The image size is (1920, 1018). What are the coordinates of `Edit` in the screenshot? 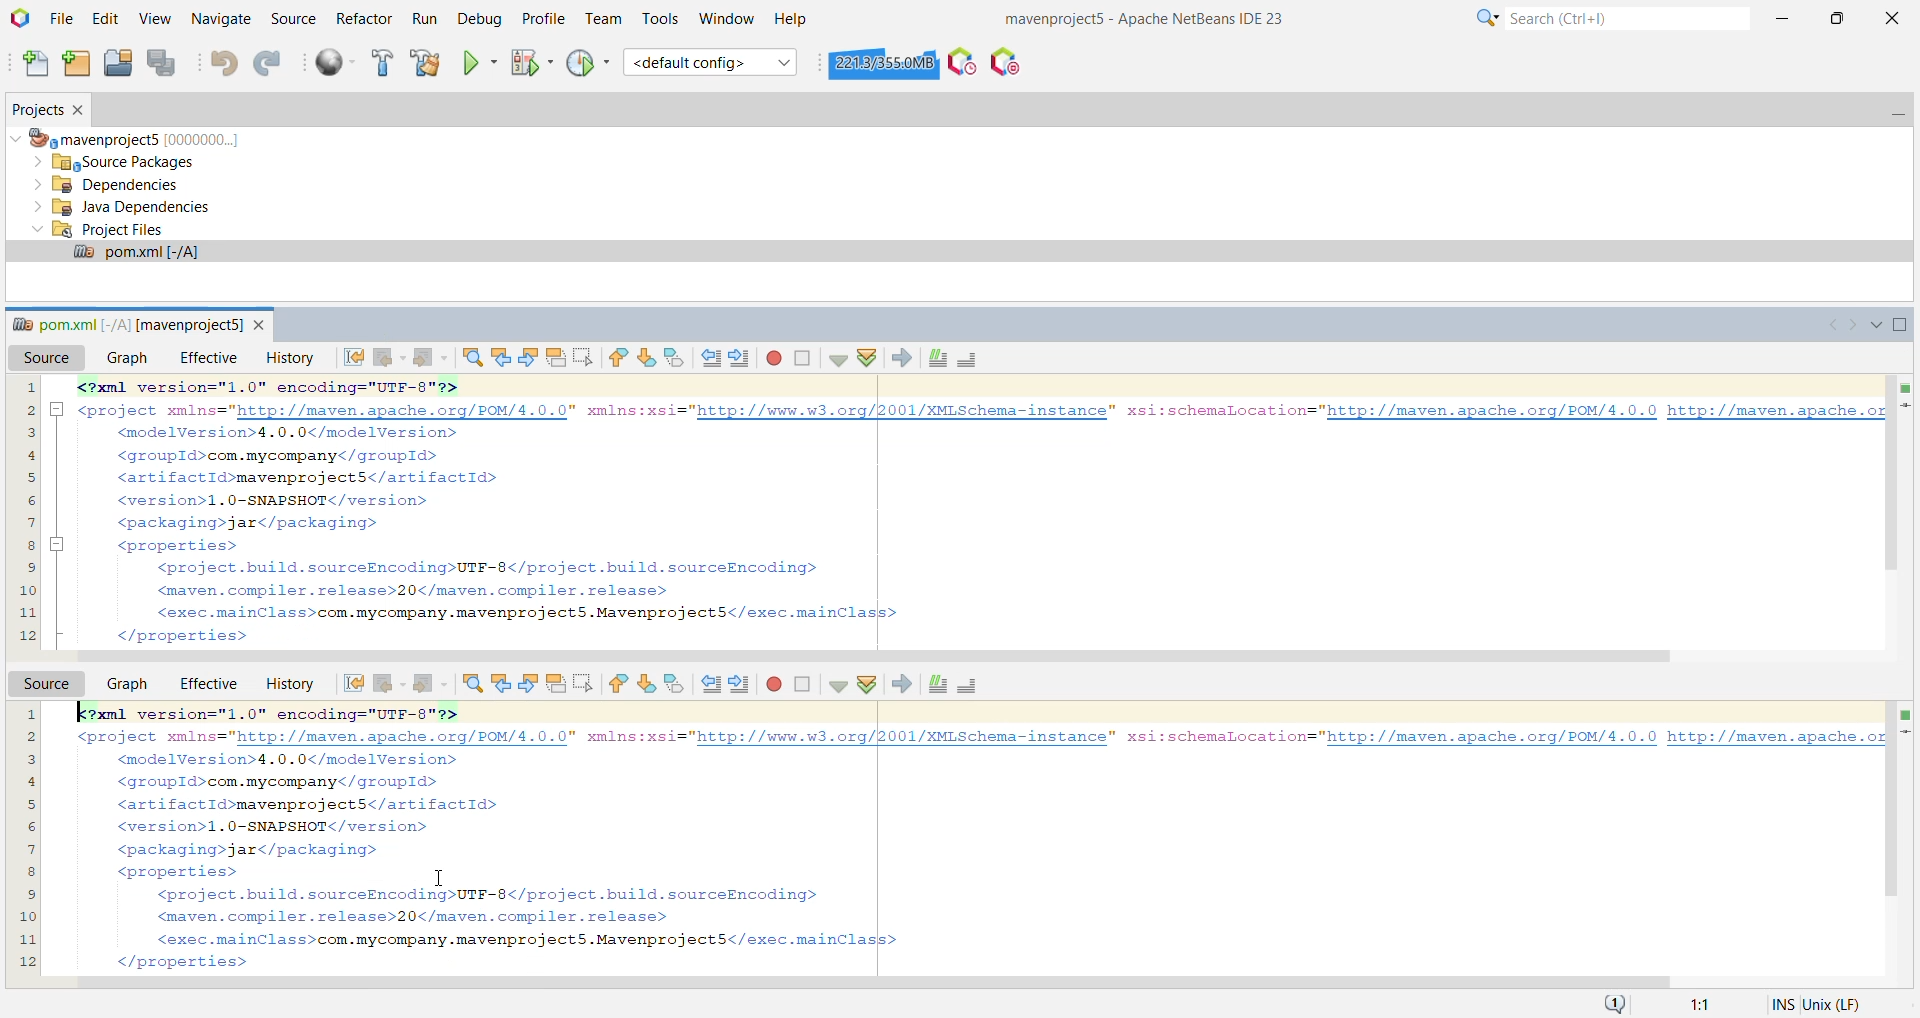 It's located at (108, 19).